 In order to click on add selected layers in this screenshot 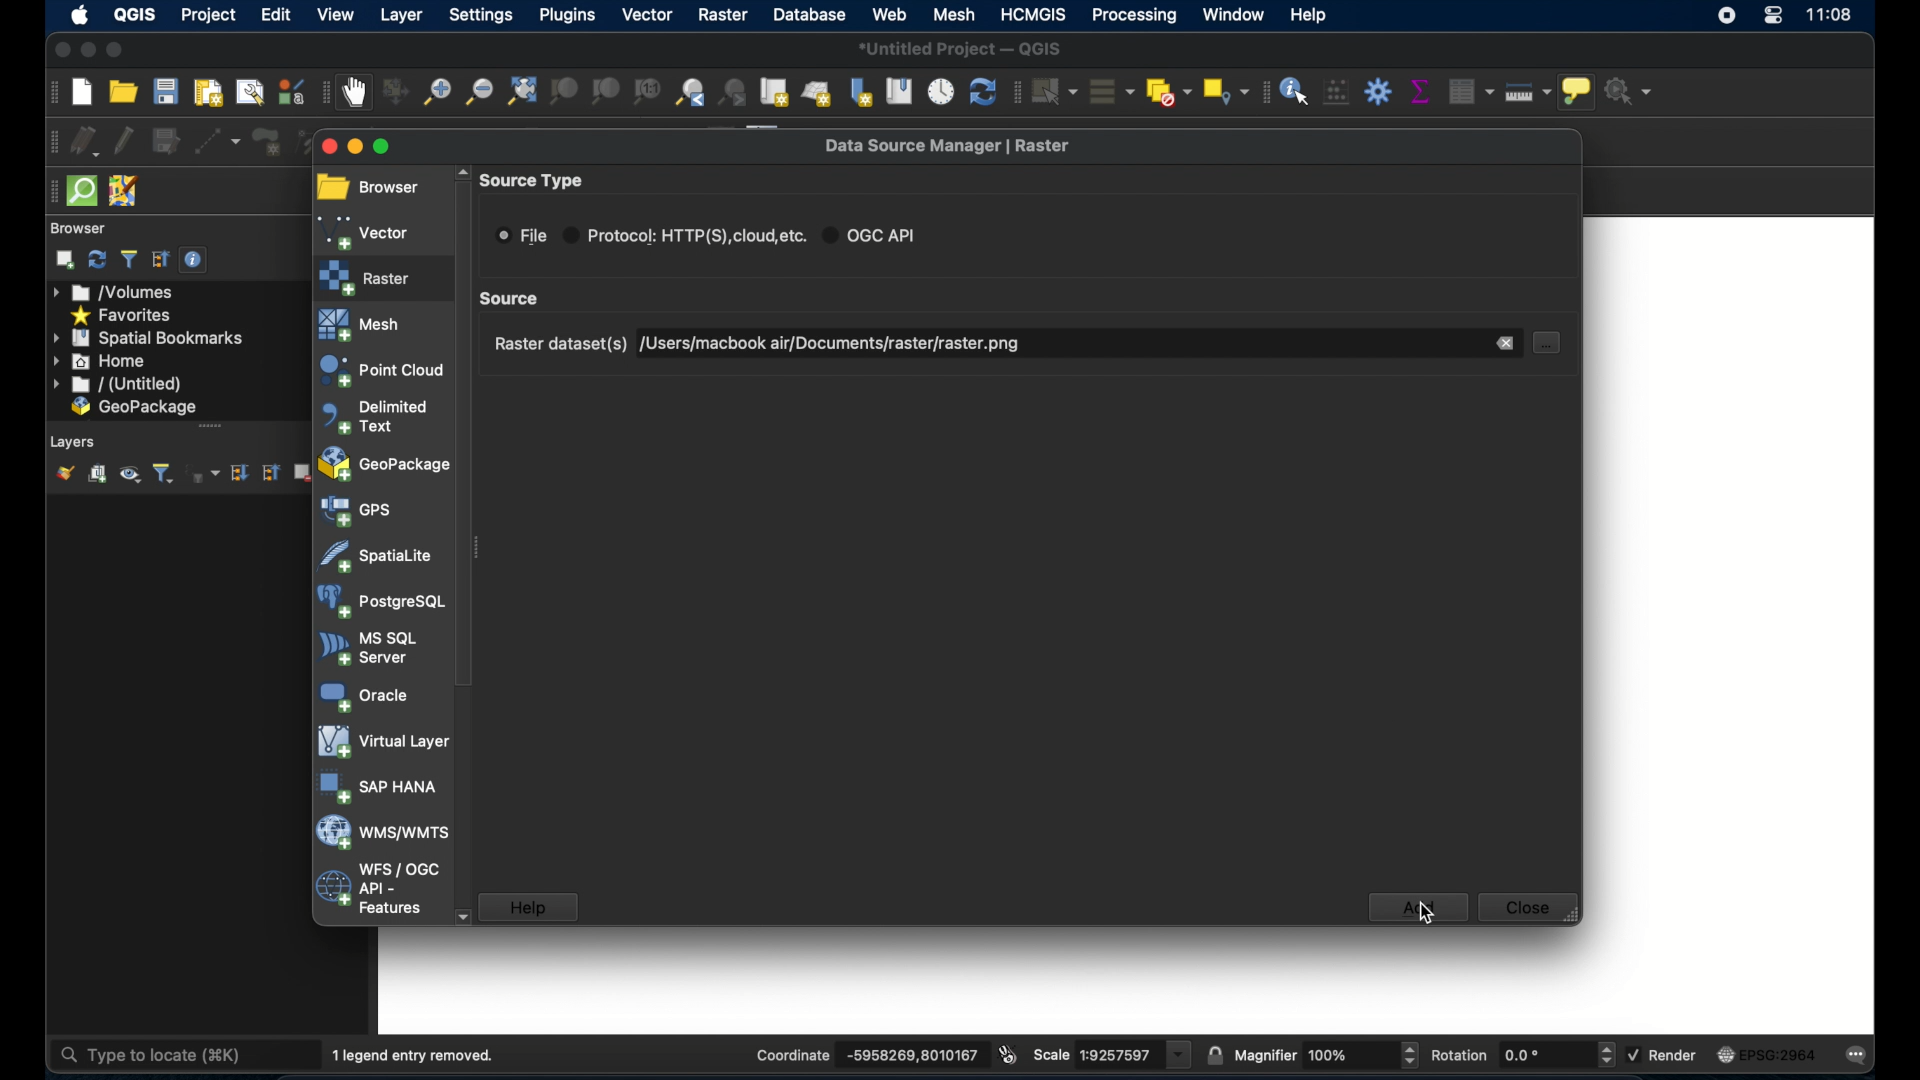, I will do `click(65, 260)`.